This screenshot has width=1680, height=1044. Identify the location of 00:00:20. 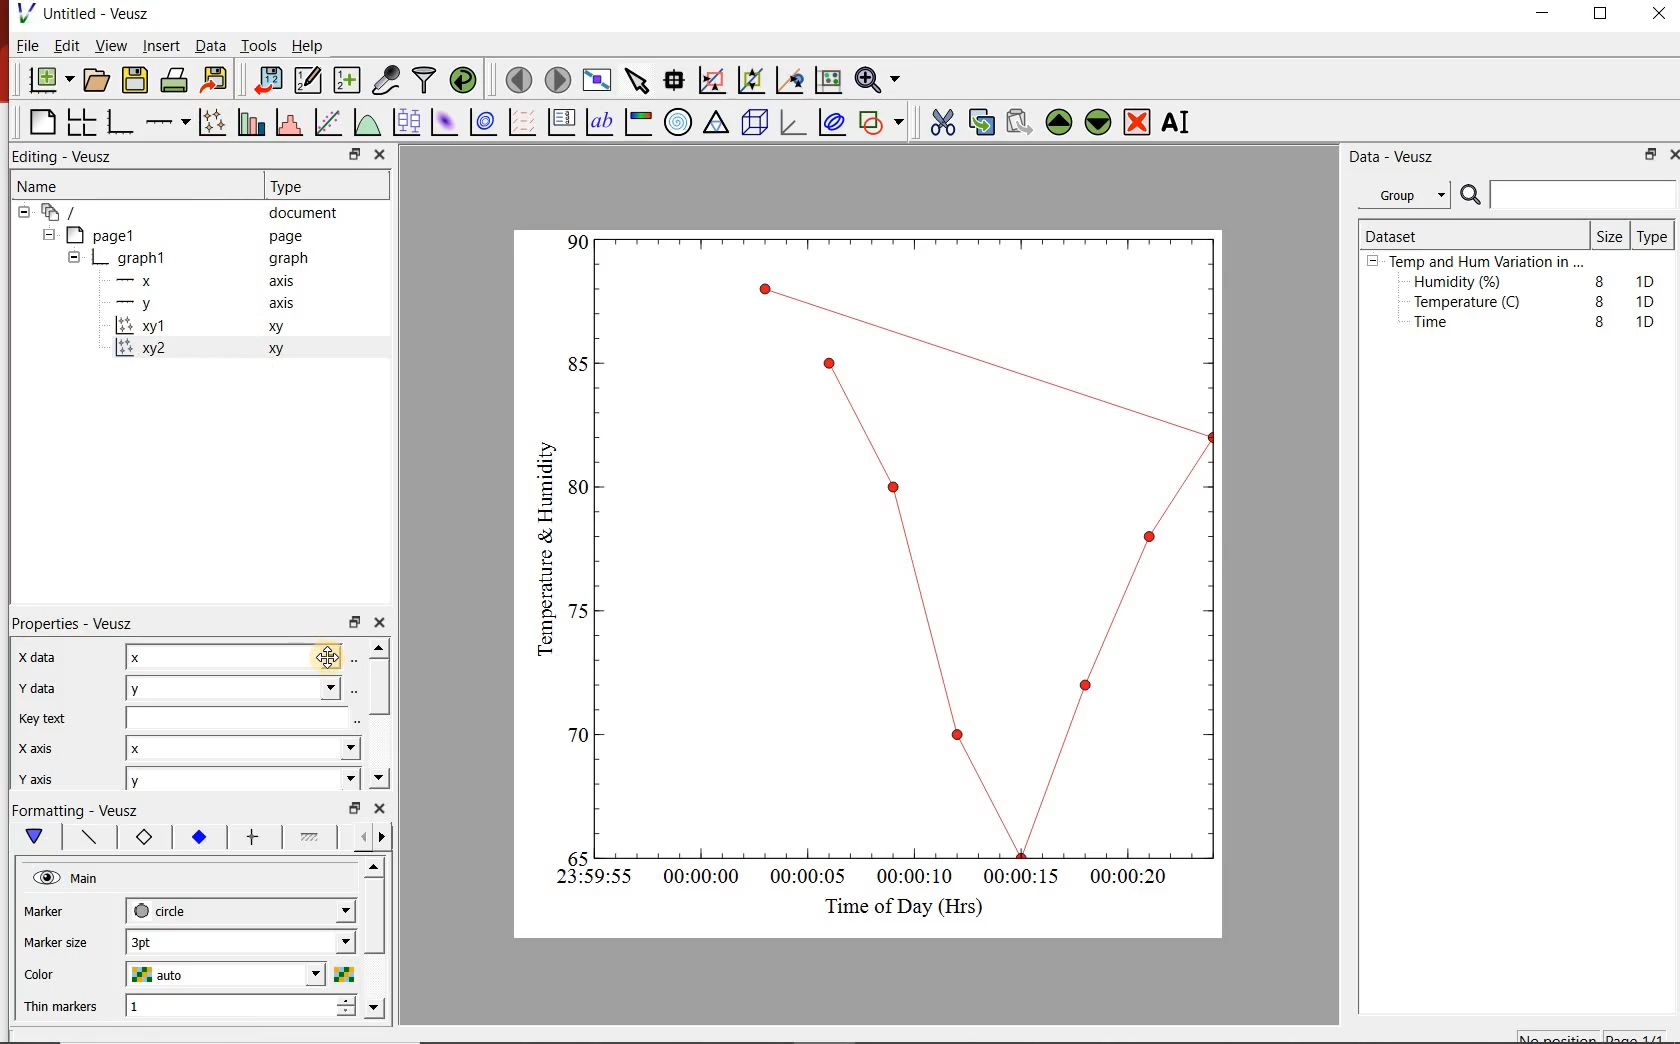
(1137, 878).